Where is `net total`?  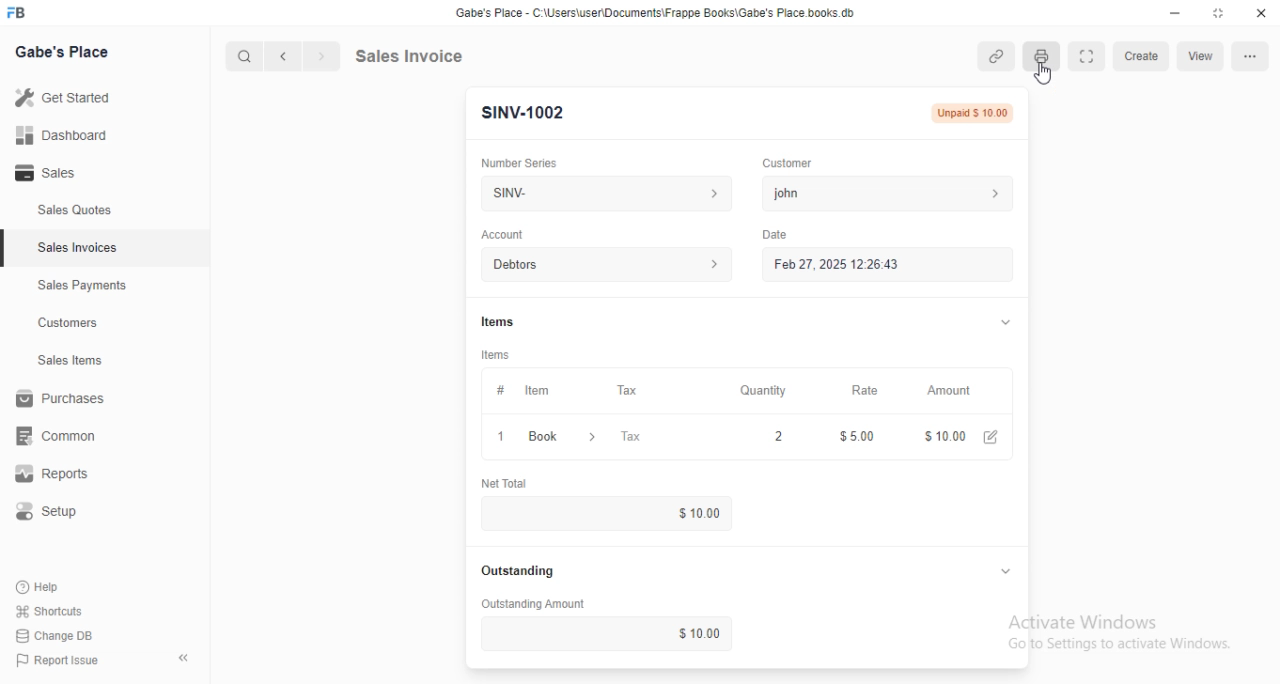
net total is located at coordinates (505, 483).